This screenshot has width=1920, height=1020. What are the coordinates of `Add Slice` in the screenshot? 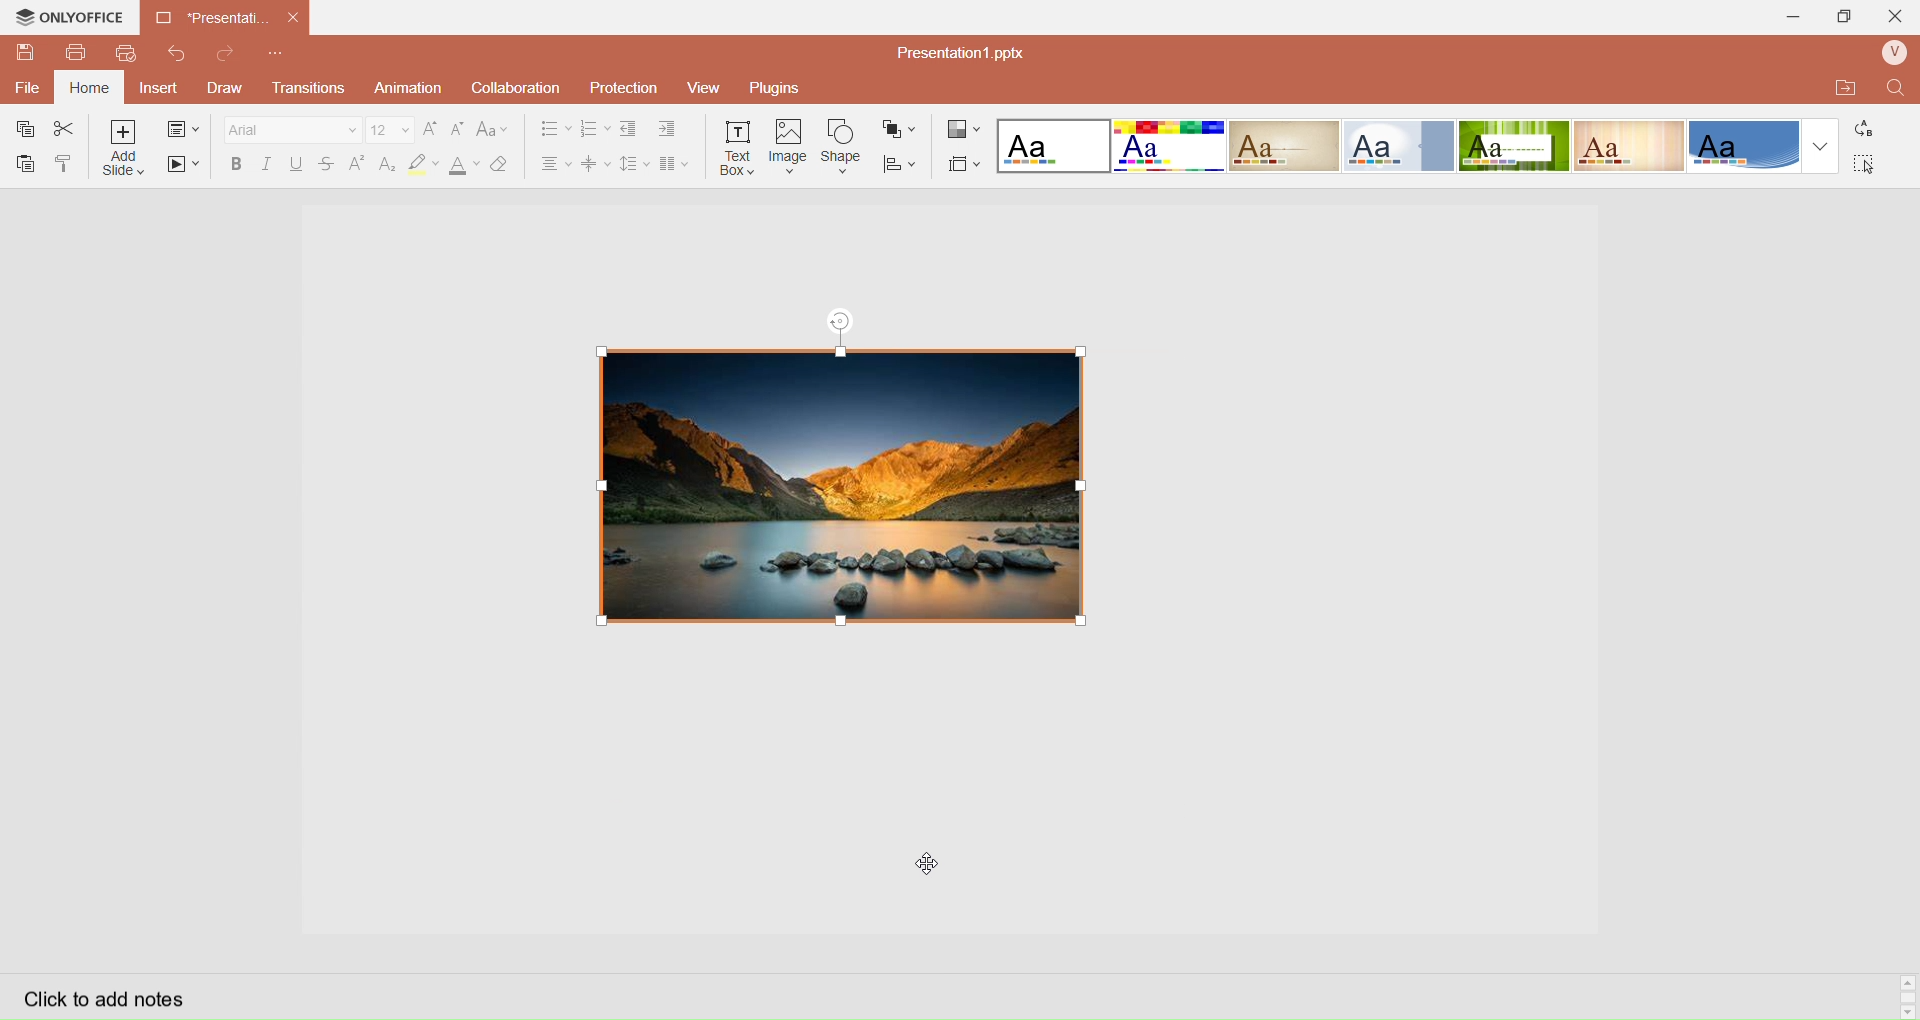 It's located at (124, 151).